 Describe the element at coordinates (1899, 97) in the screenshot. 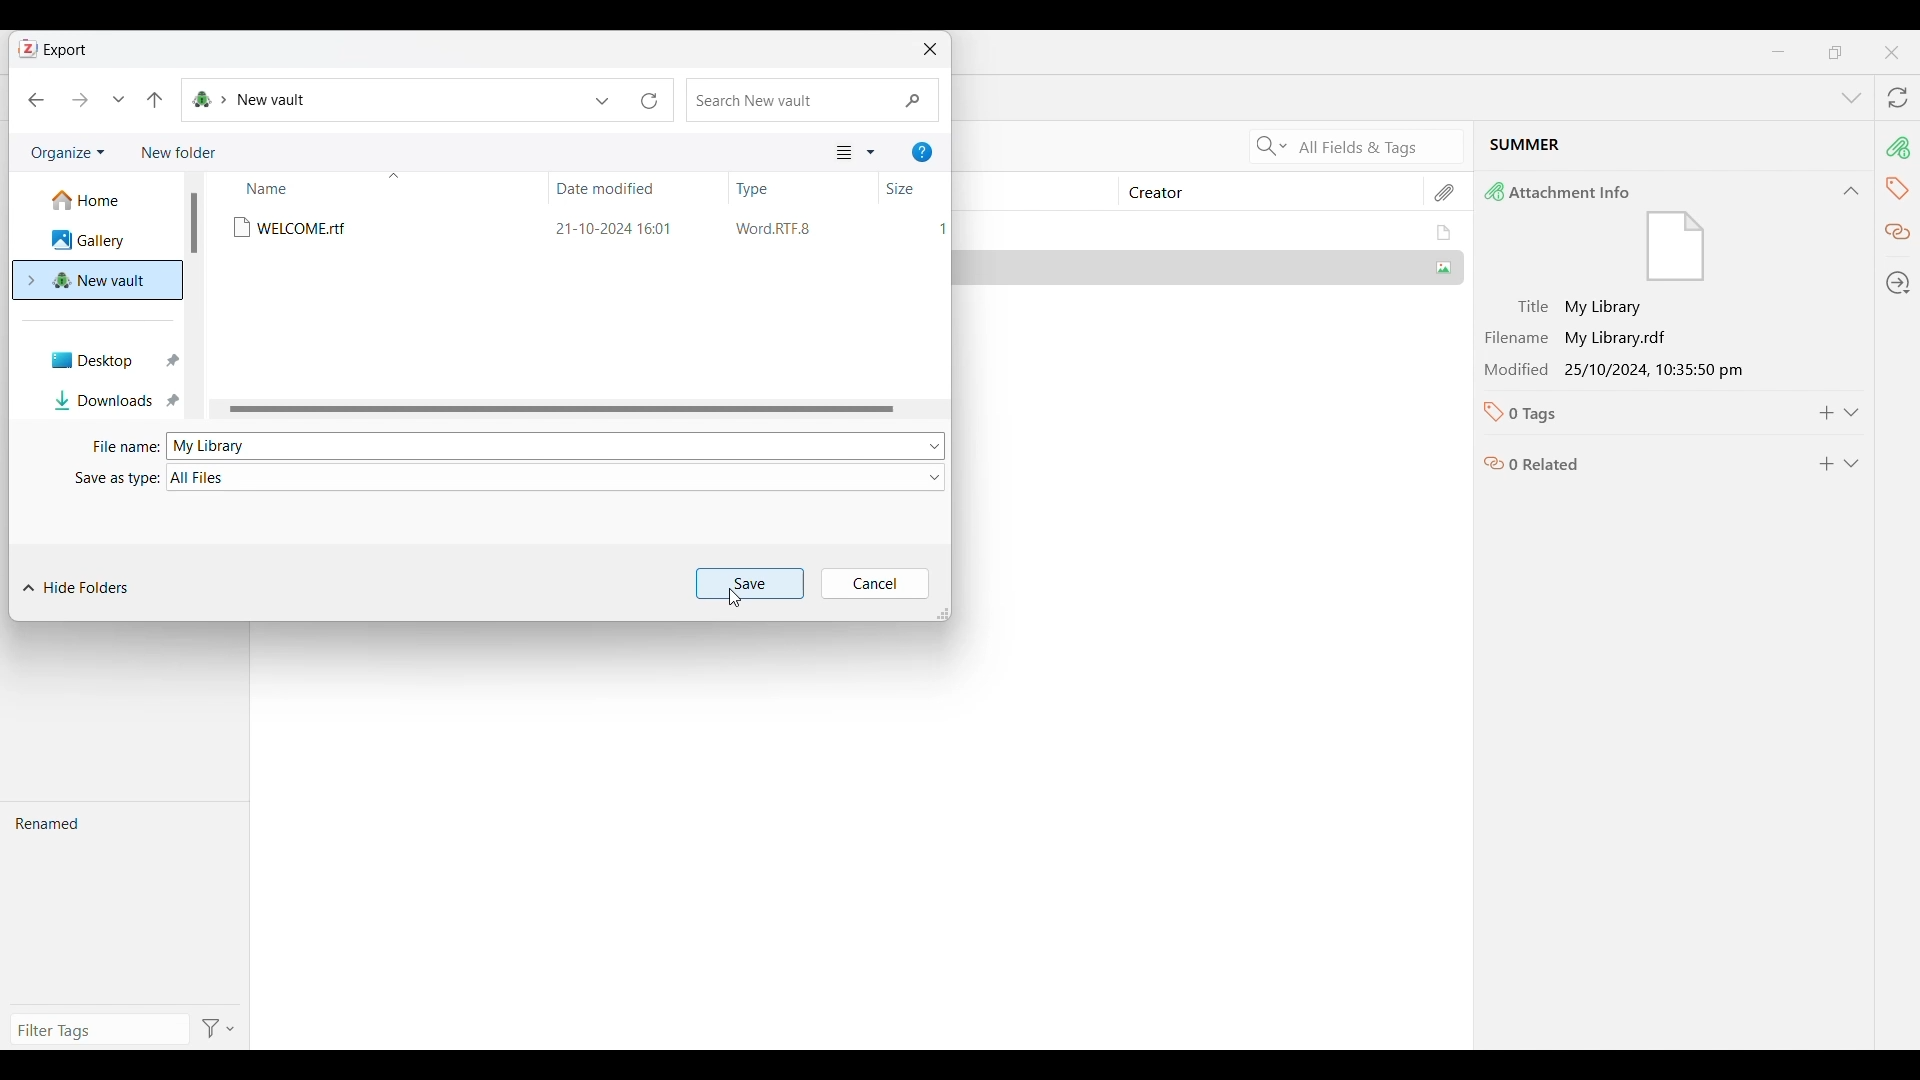

I see `Sync with zotero.org` at that location.